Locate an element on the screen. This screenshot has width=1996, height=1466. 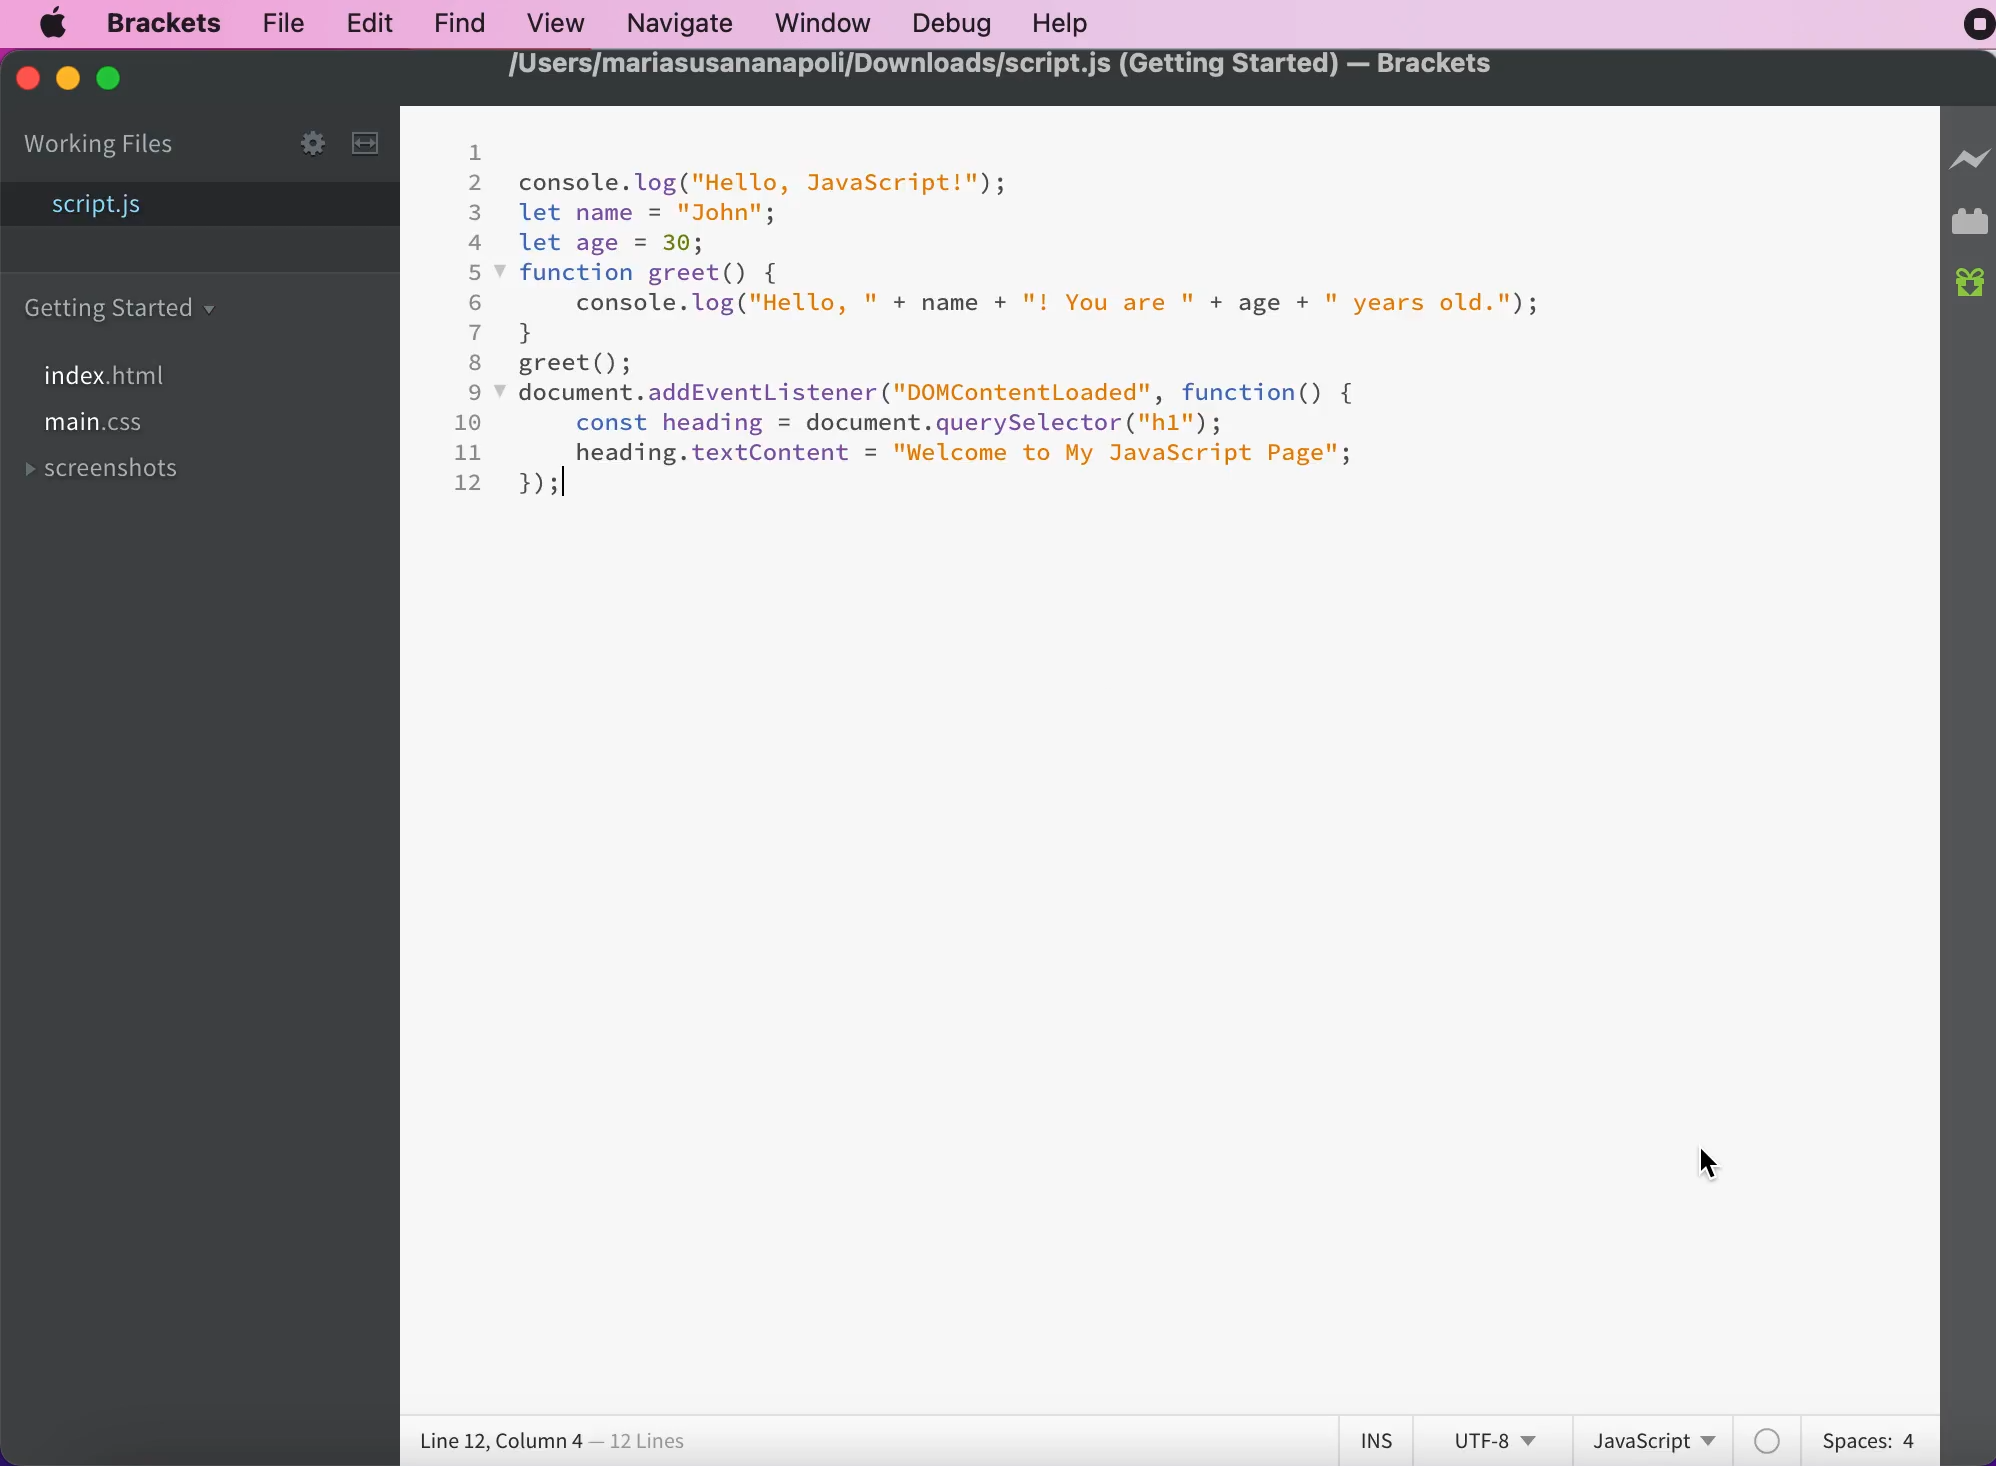
main.css is located at coordinates (99, 428).